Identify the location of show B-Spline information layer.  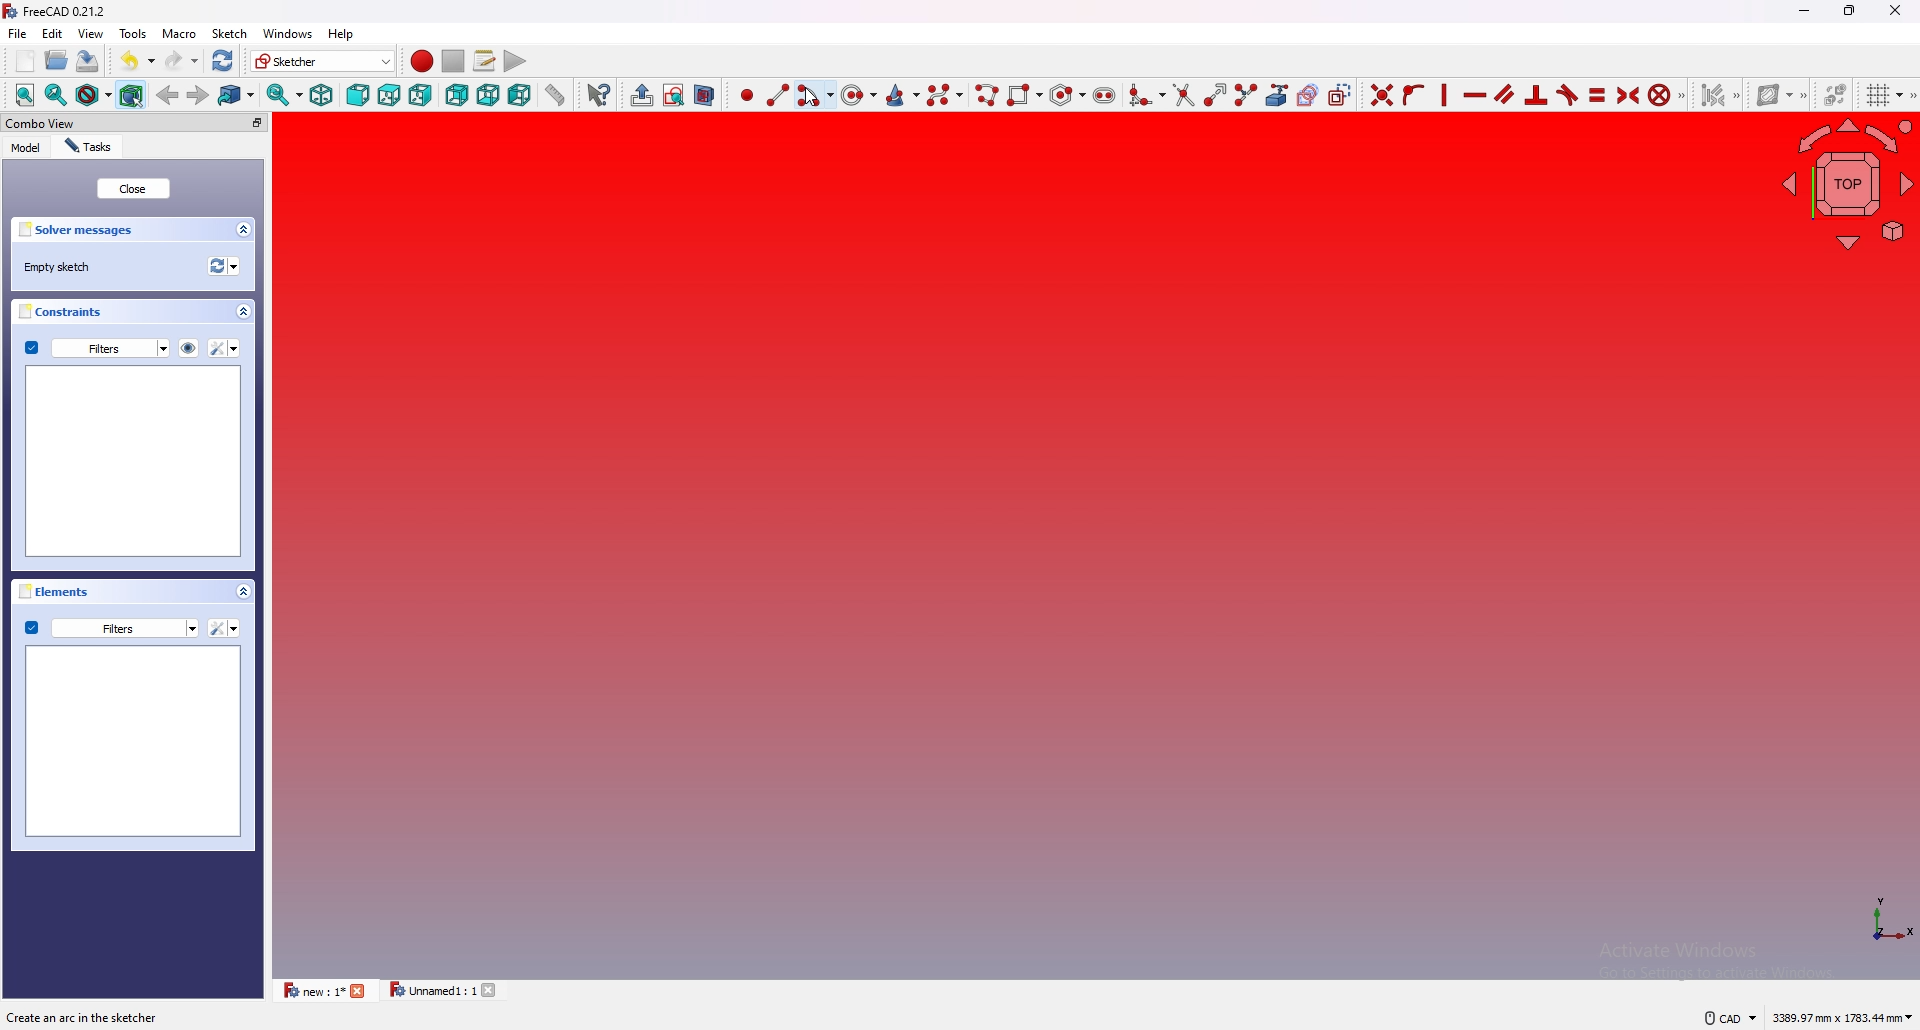
(1777, 95).